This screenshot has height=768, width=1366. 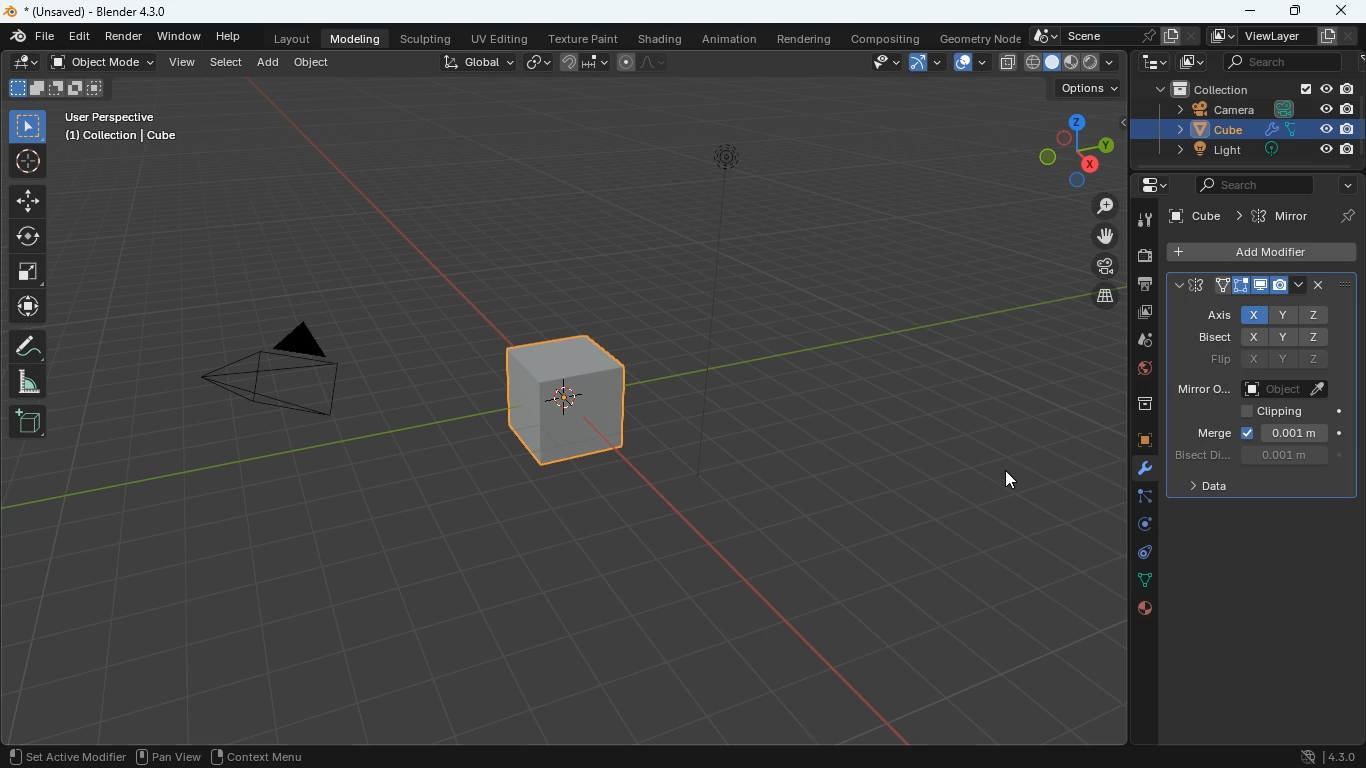 I want to click on compositing, so click(x=884, y=38).